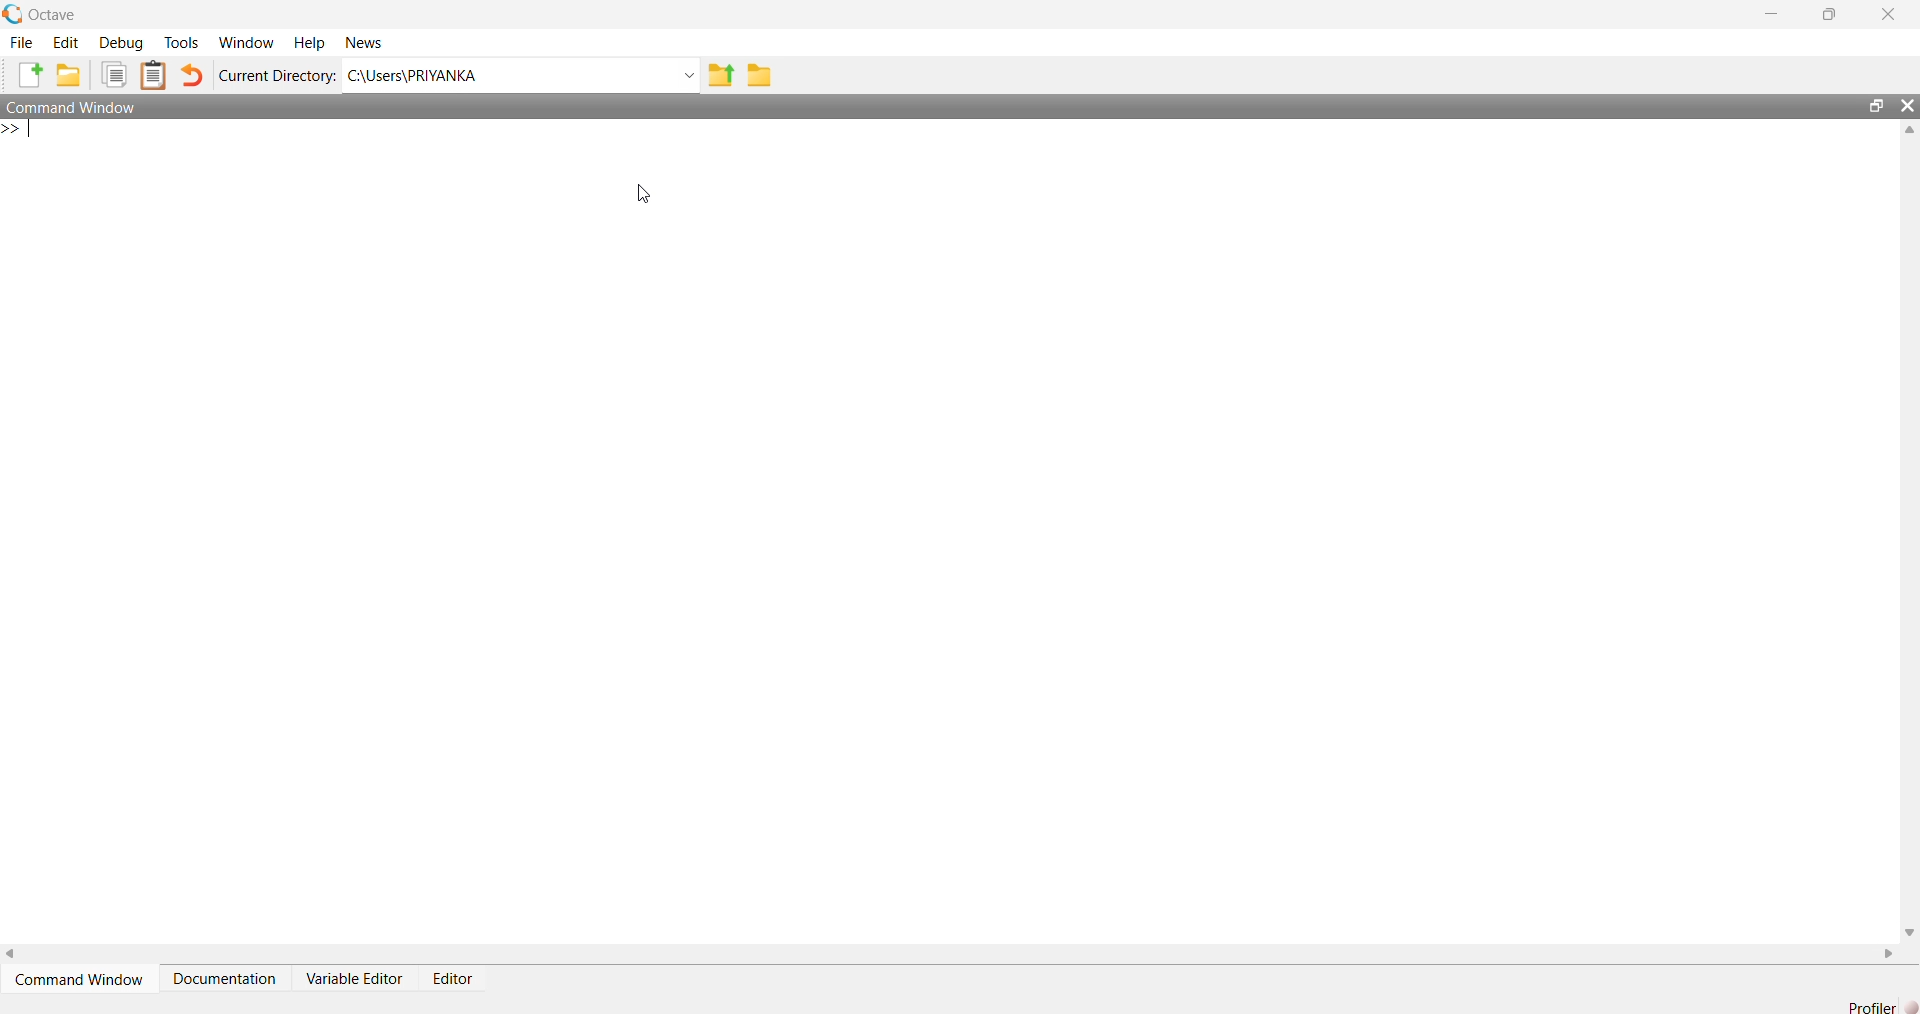 The image size is (1920, 1014). Describe the element at coordinates (193, 73) in the screenshot. I see `Undo` at that location.